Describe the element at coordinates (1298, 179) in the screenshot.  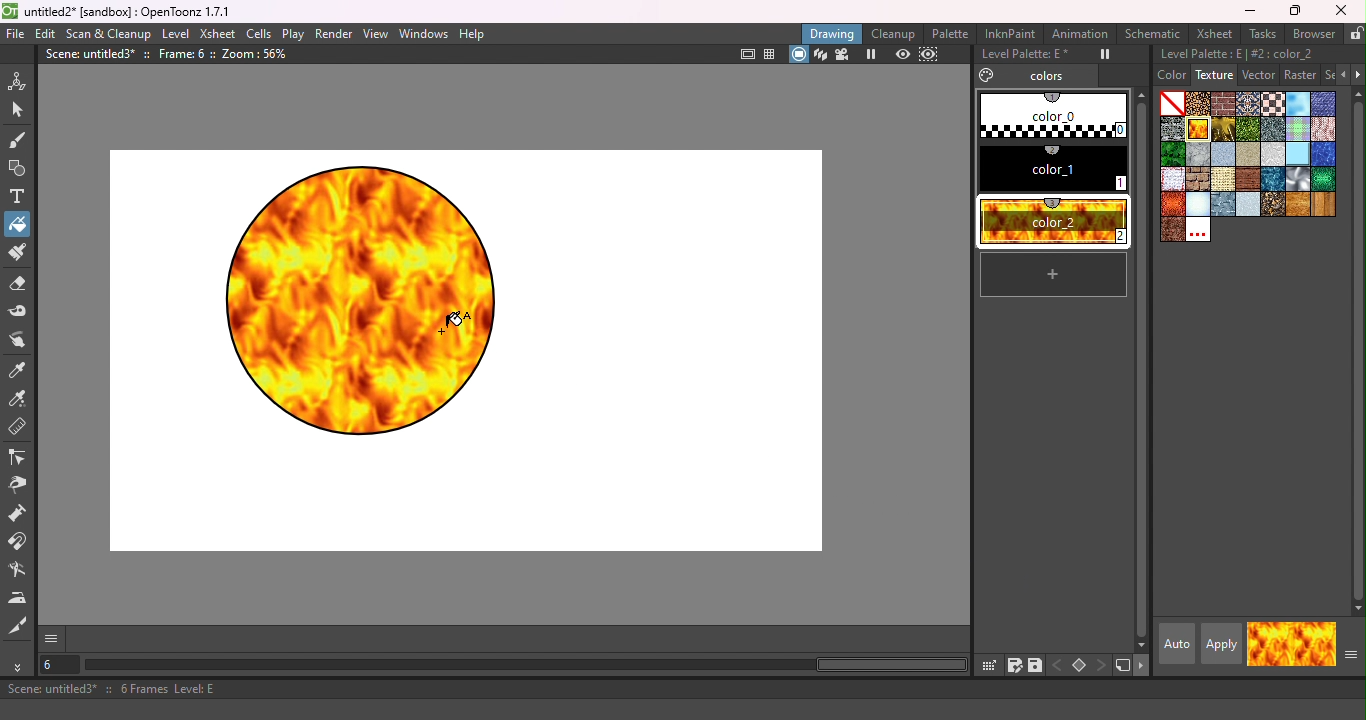
I see `Sil.bmp` at that location.